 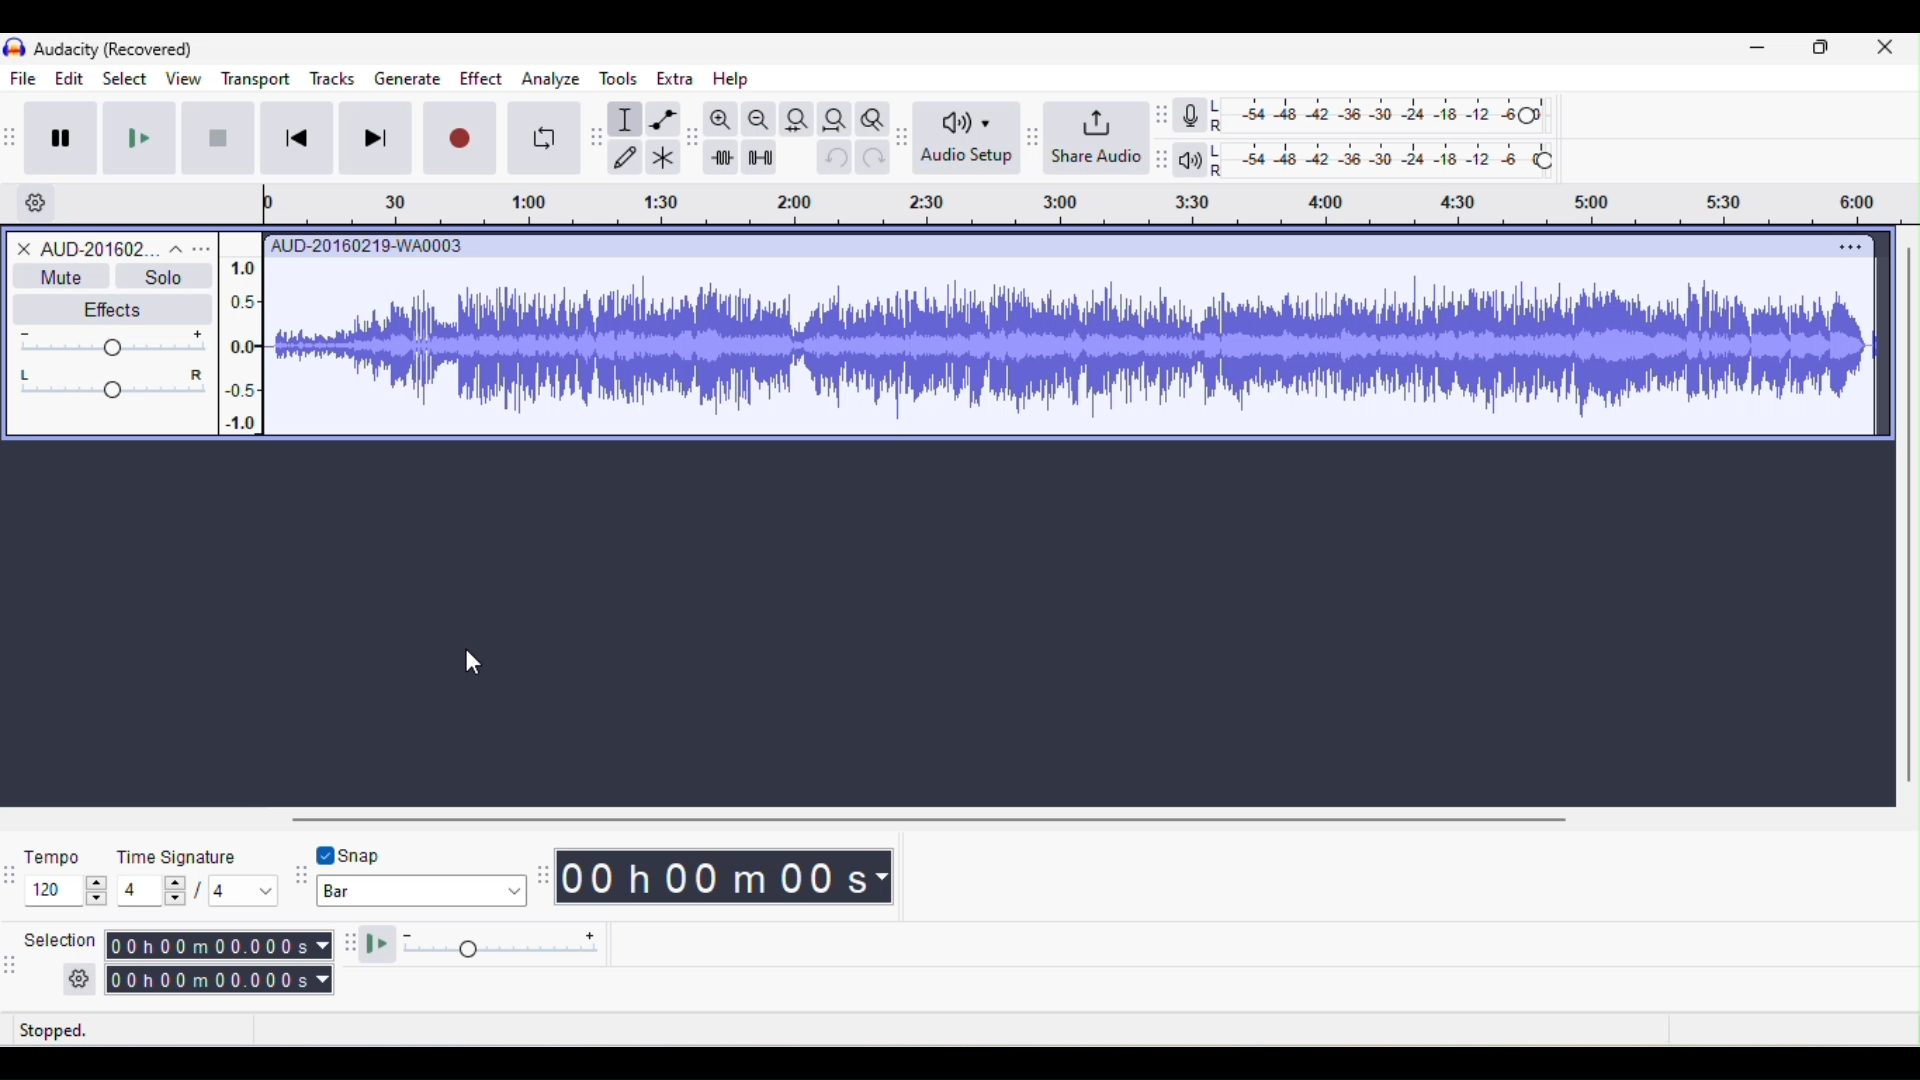 What do you see at coordinates (412, 77) in the screenshot?
I see `generate` at bounding box center [412, 77].